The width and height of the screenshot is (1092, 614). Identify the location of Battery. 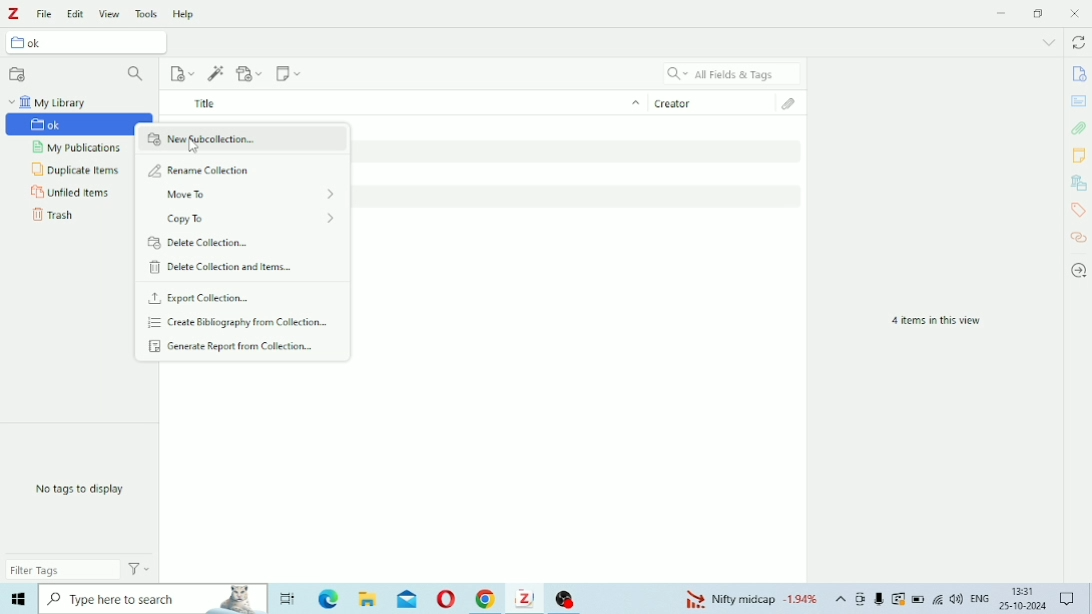
(918, 599).